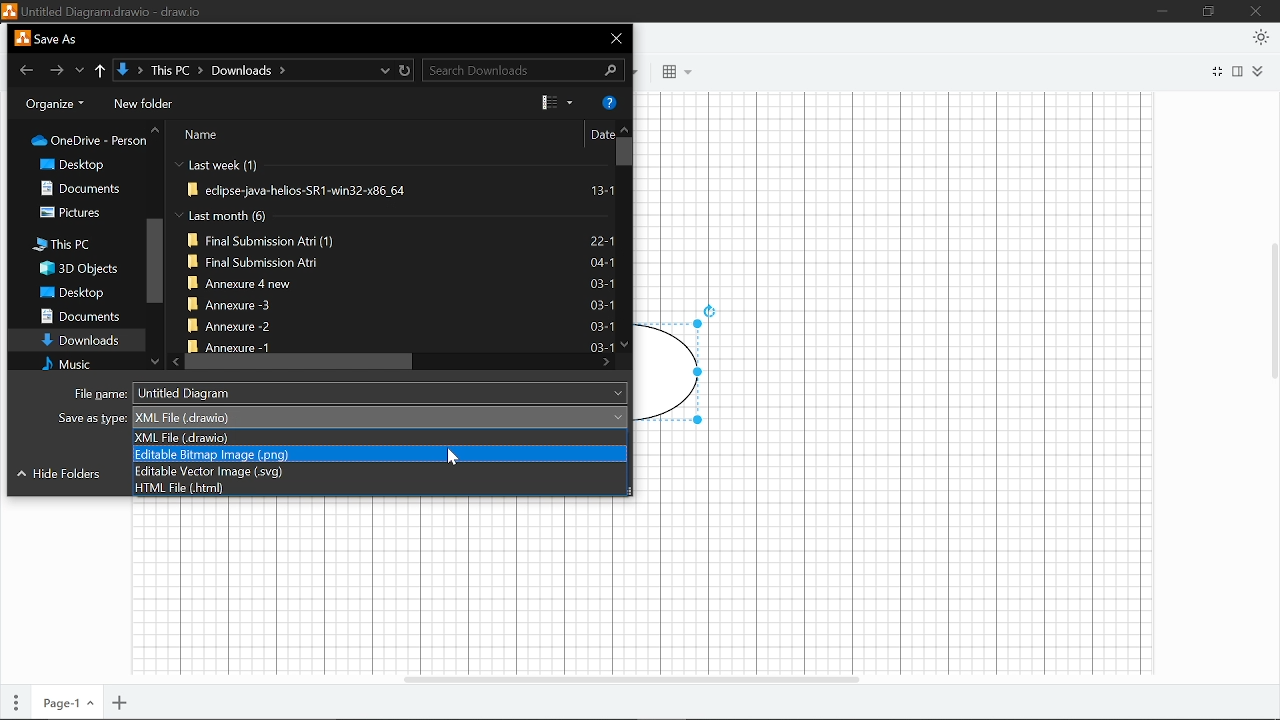 The width and height of the screenshot is (1280, 720). What do you see at coordinates (85, 165) in the screenshot?
I see `Desktop` at bounding box center [85, 165].